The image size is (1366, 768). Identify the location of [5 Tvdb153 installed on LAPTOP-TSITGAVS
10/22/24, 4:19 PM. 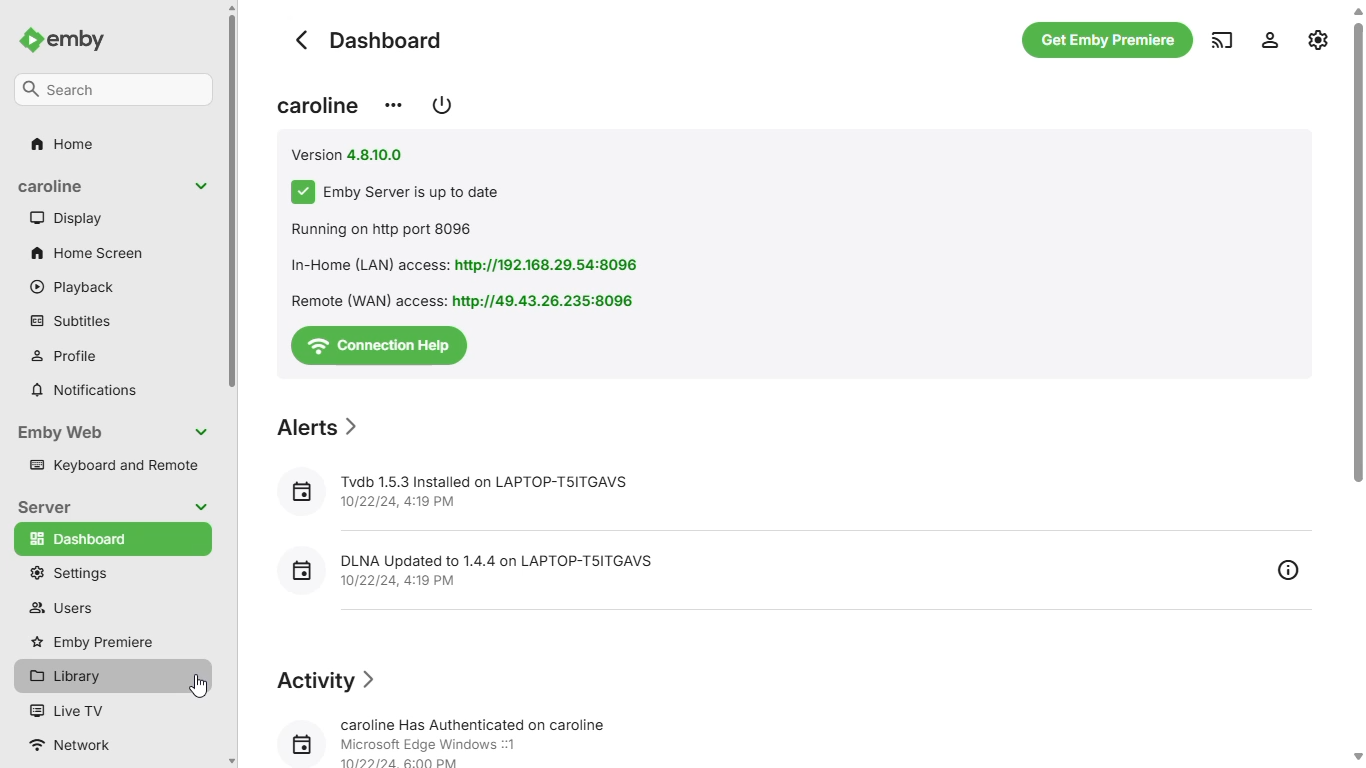
(466, 488).